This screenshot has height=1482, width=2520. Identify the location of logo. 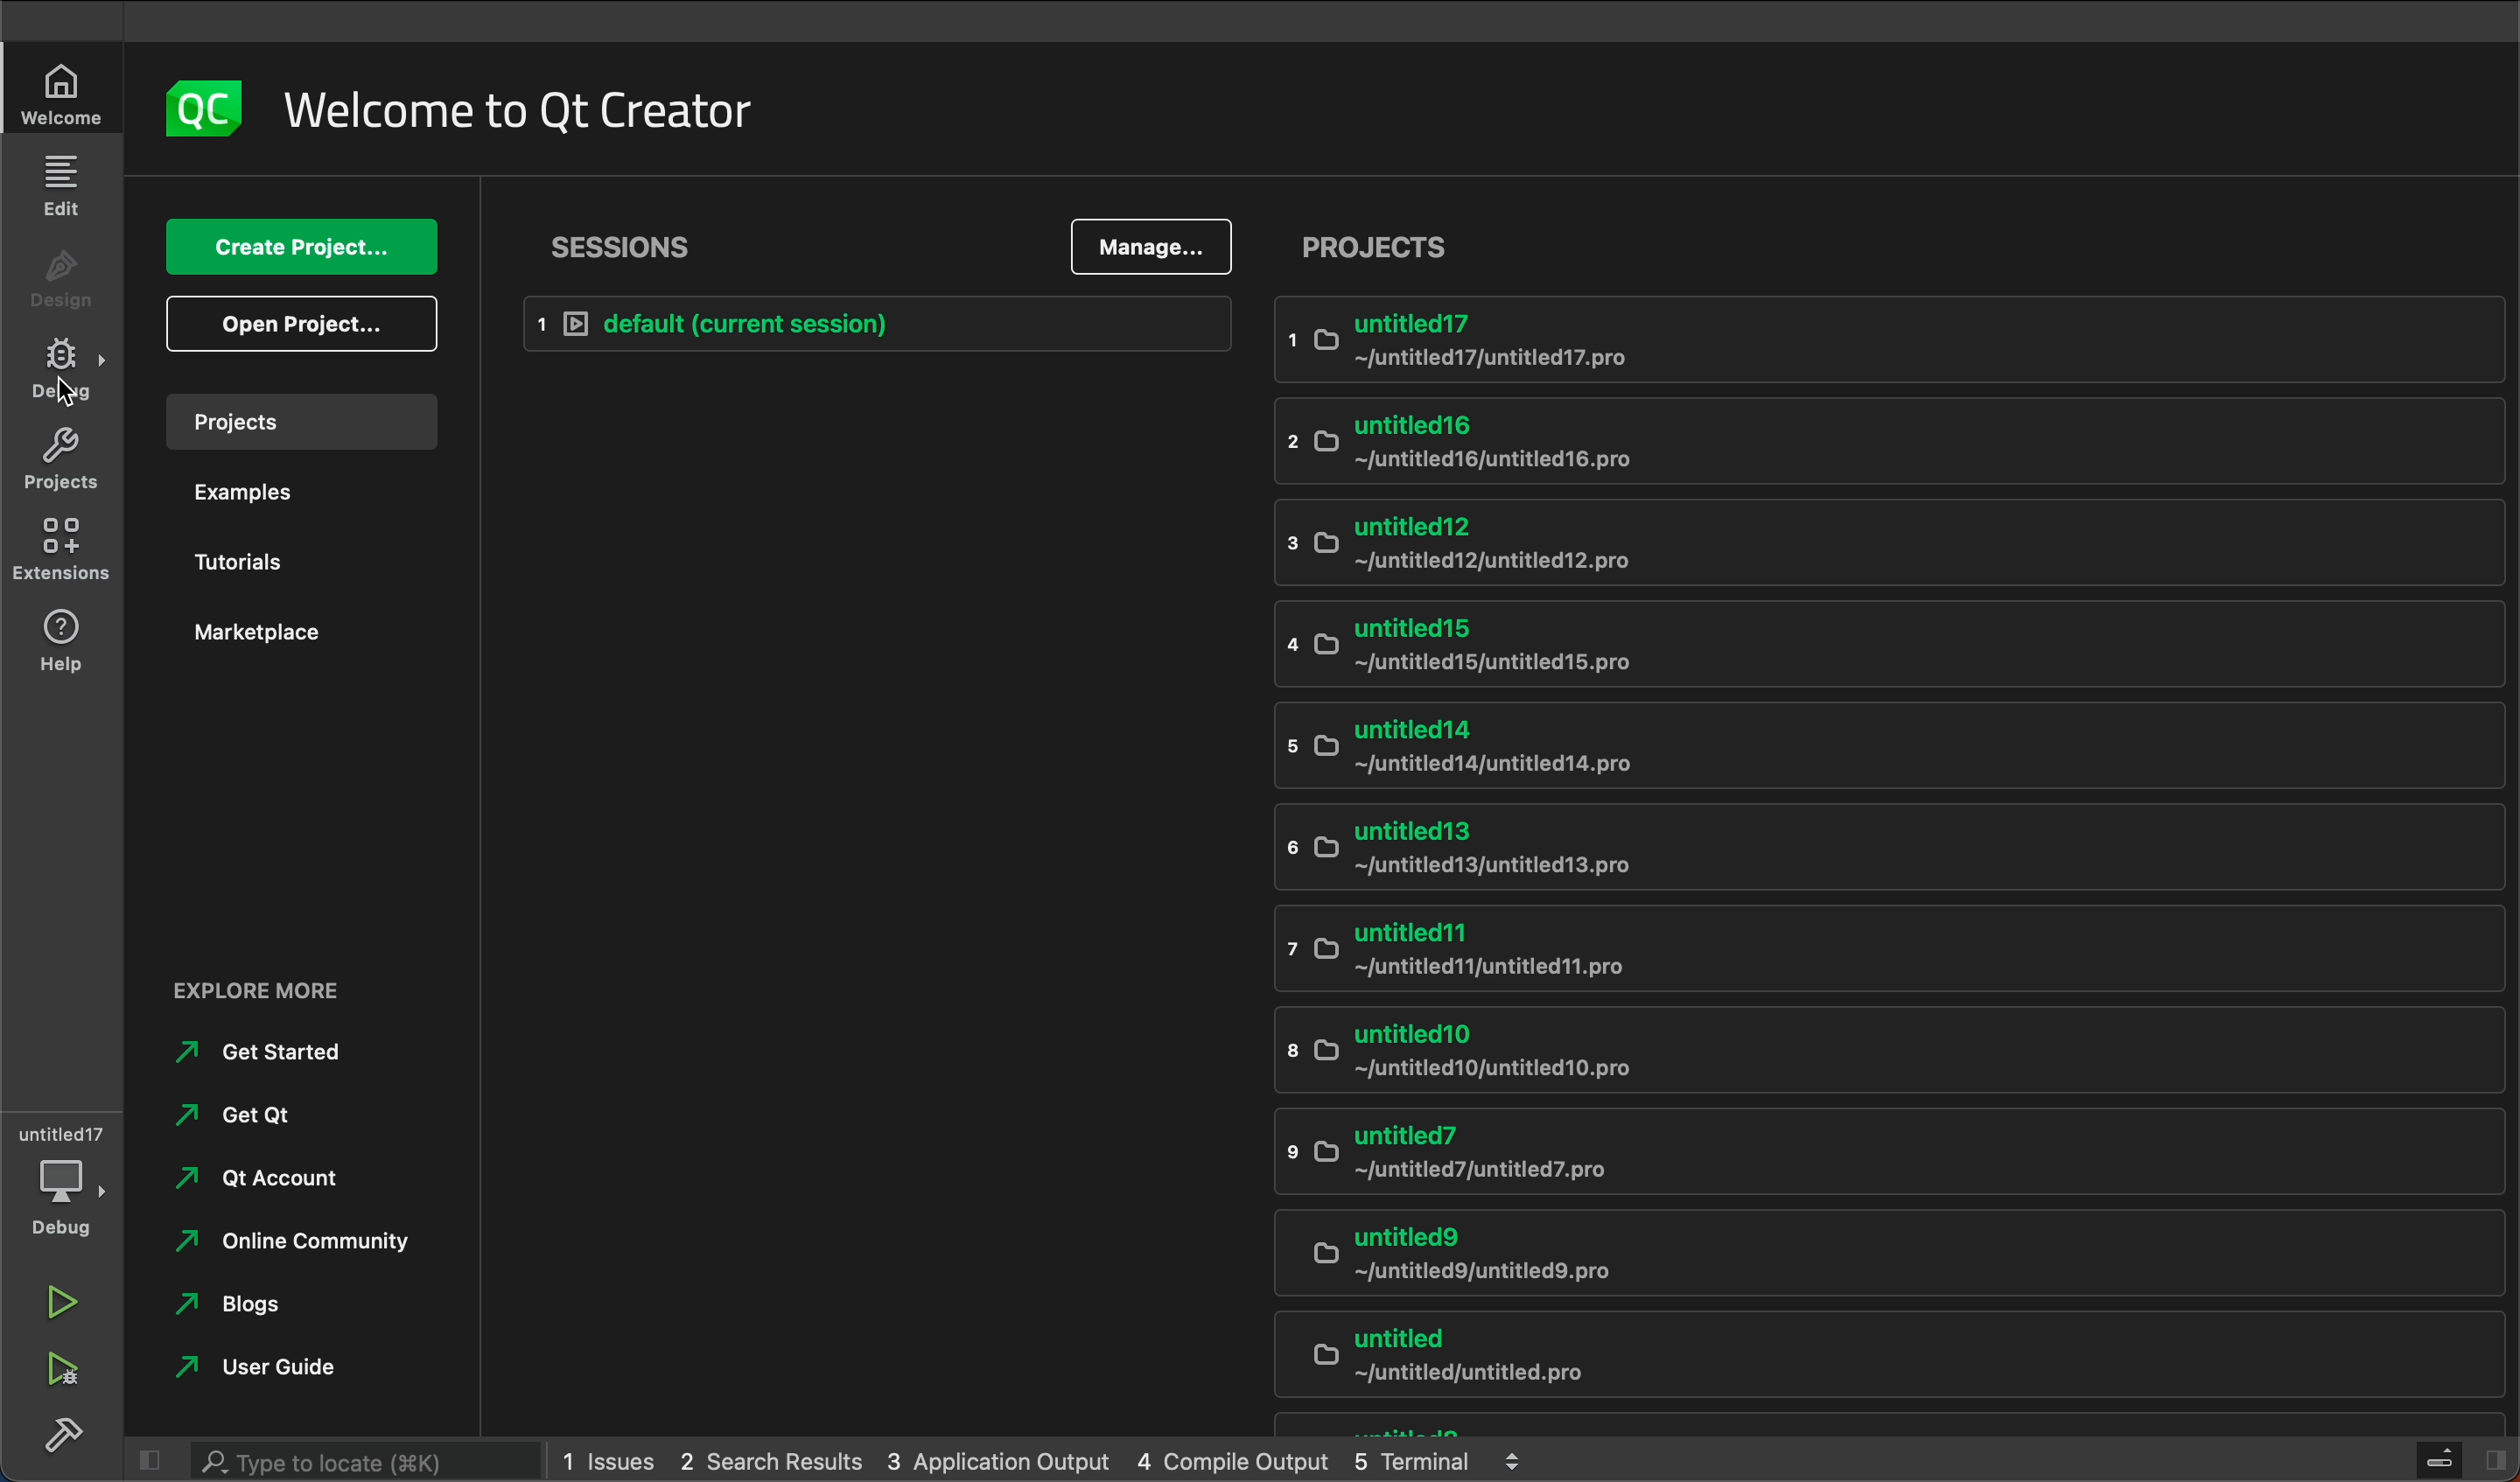
(205, 110).